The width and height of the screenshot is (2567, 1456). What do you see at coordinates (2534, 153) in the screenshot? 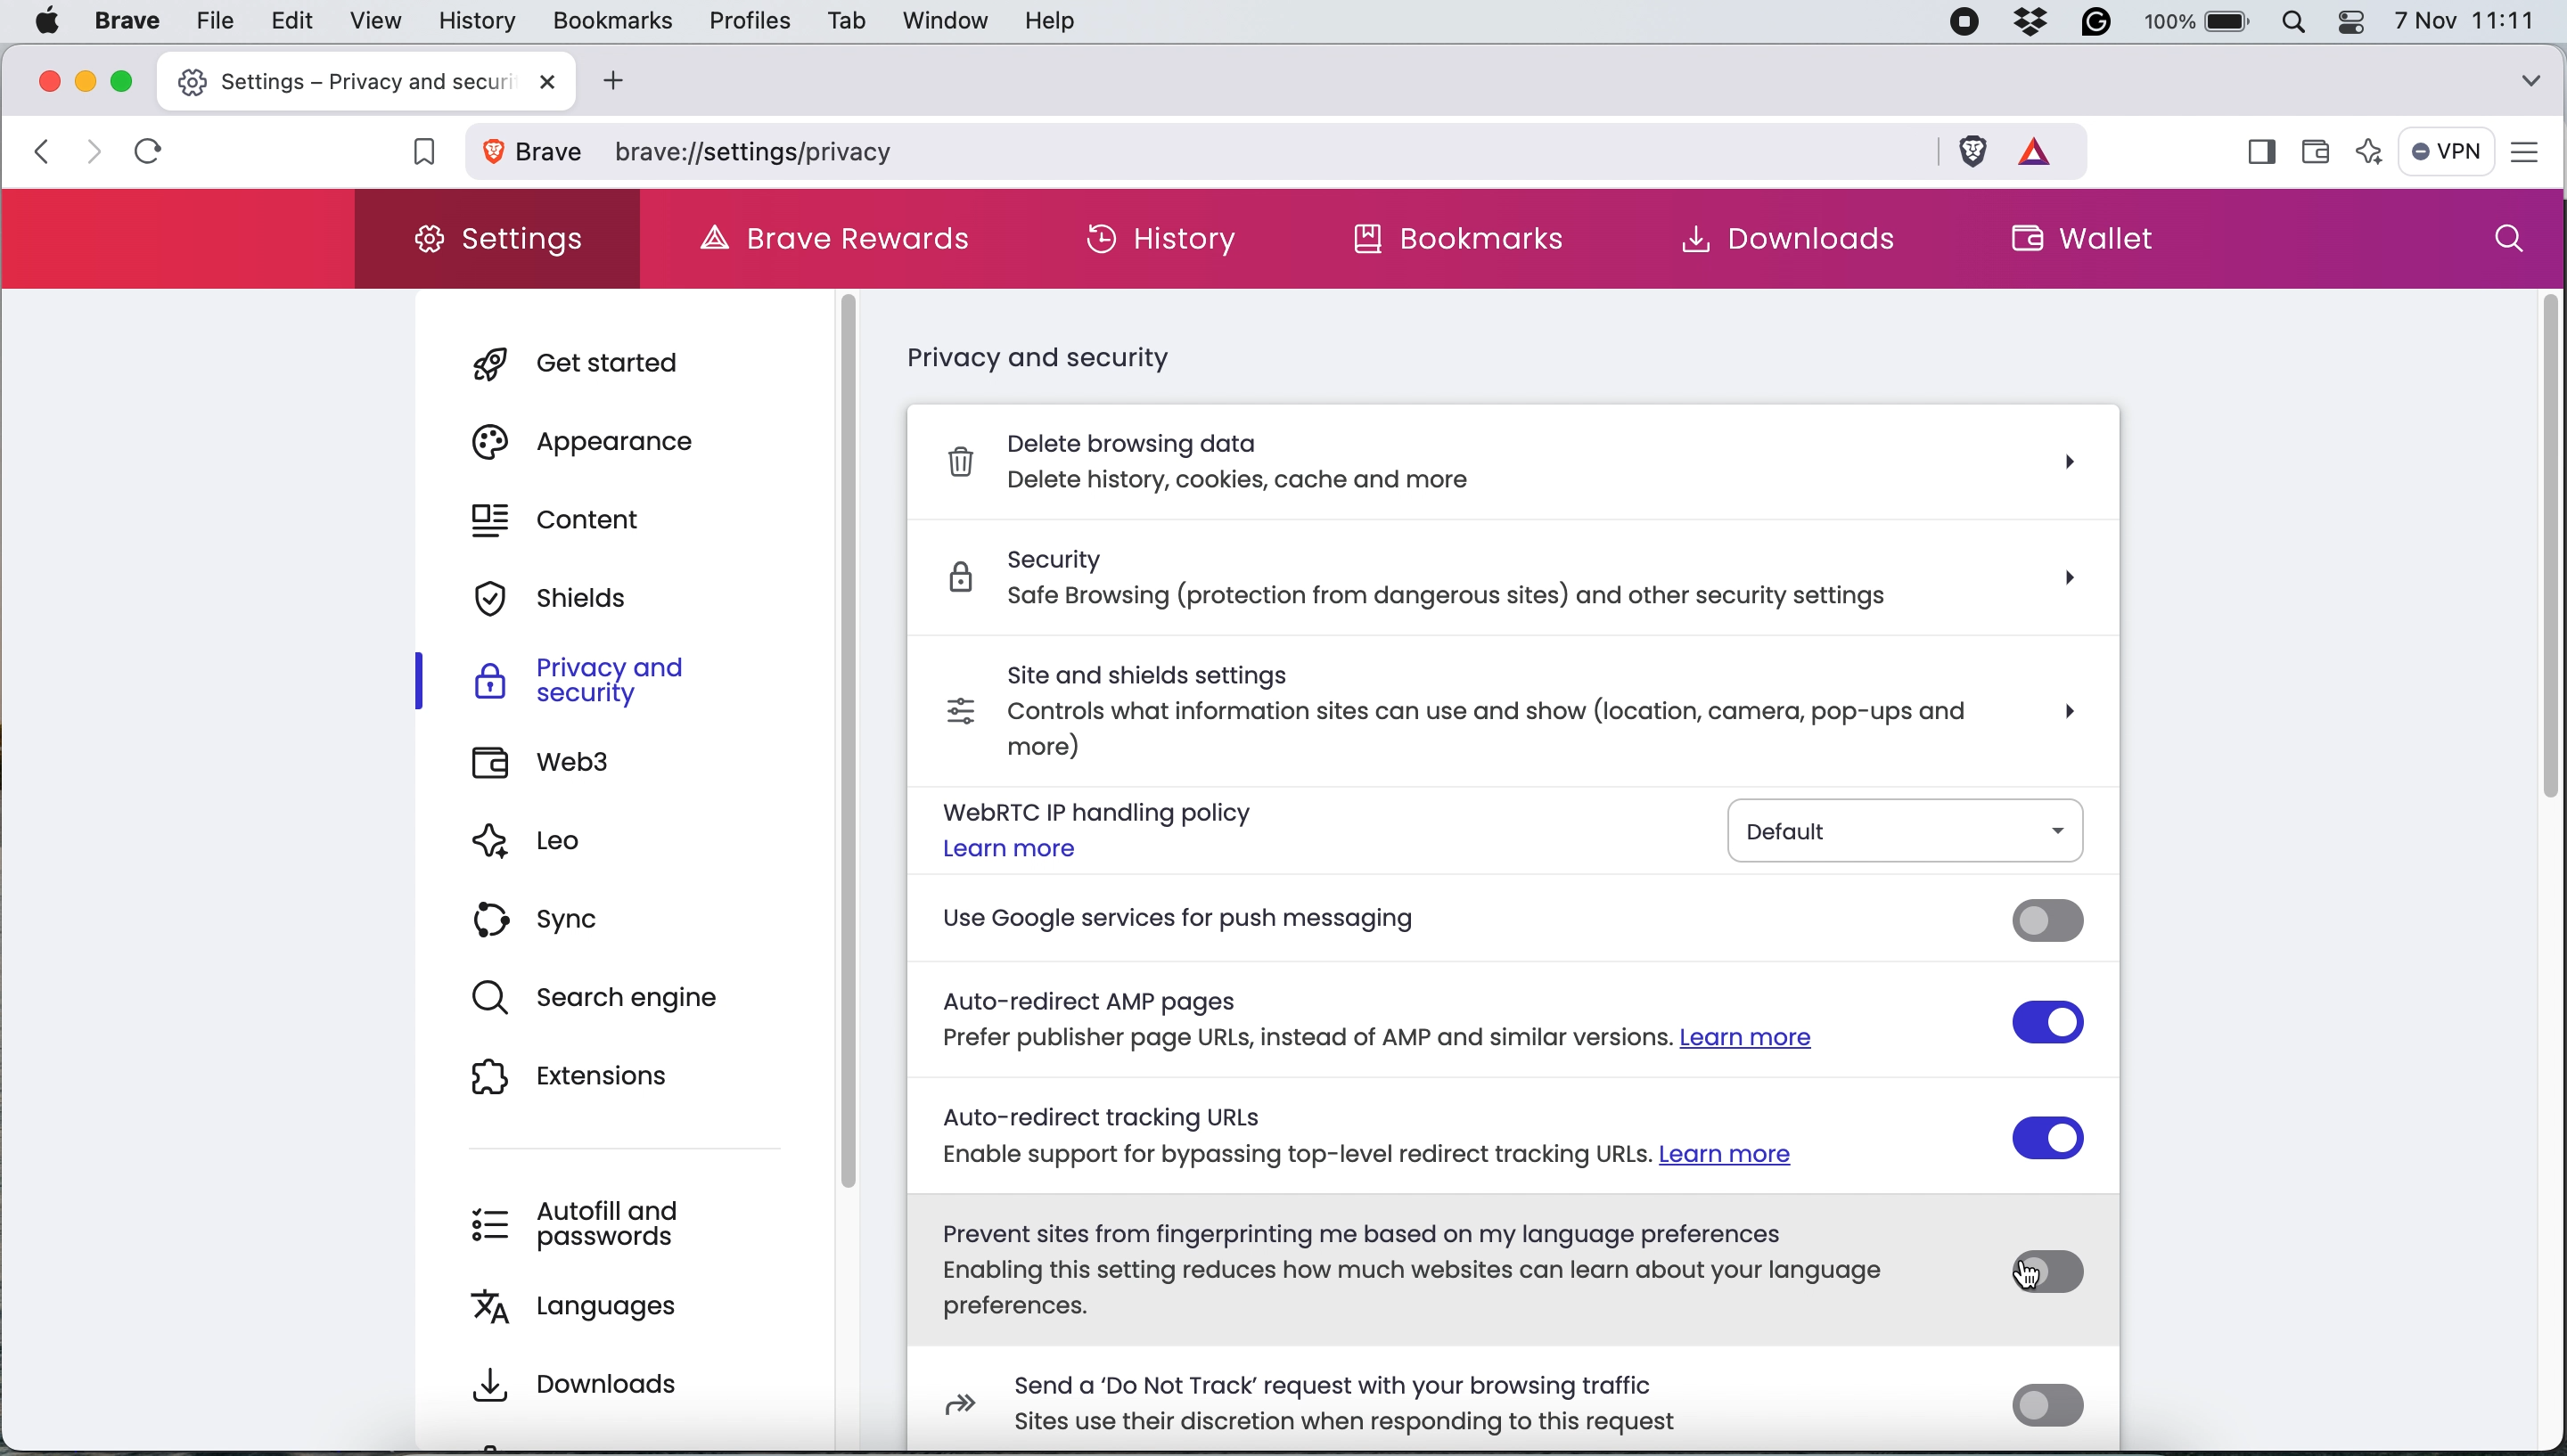
I see `settings` at bounding box center [2534, 153].